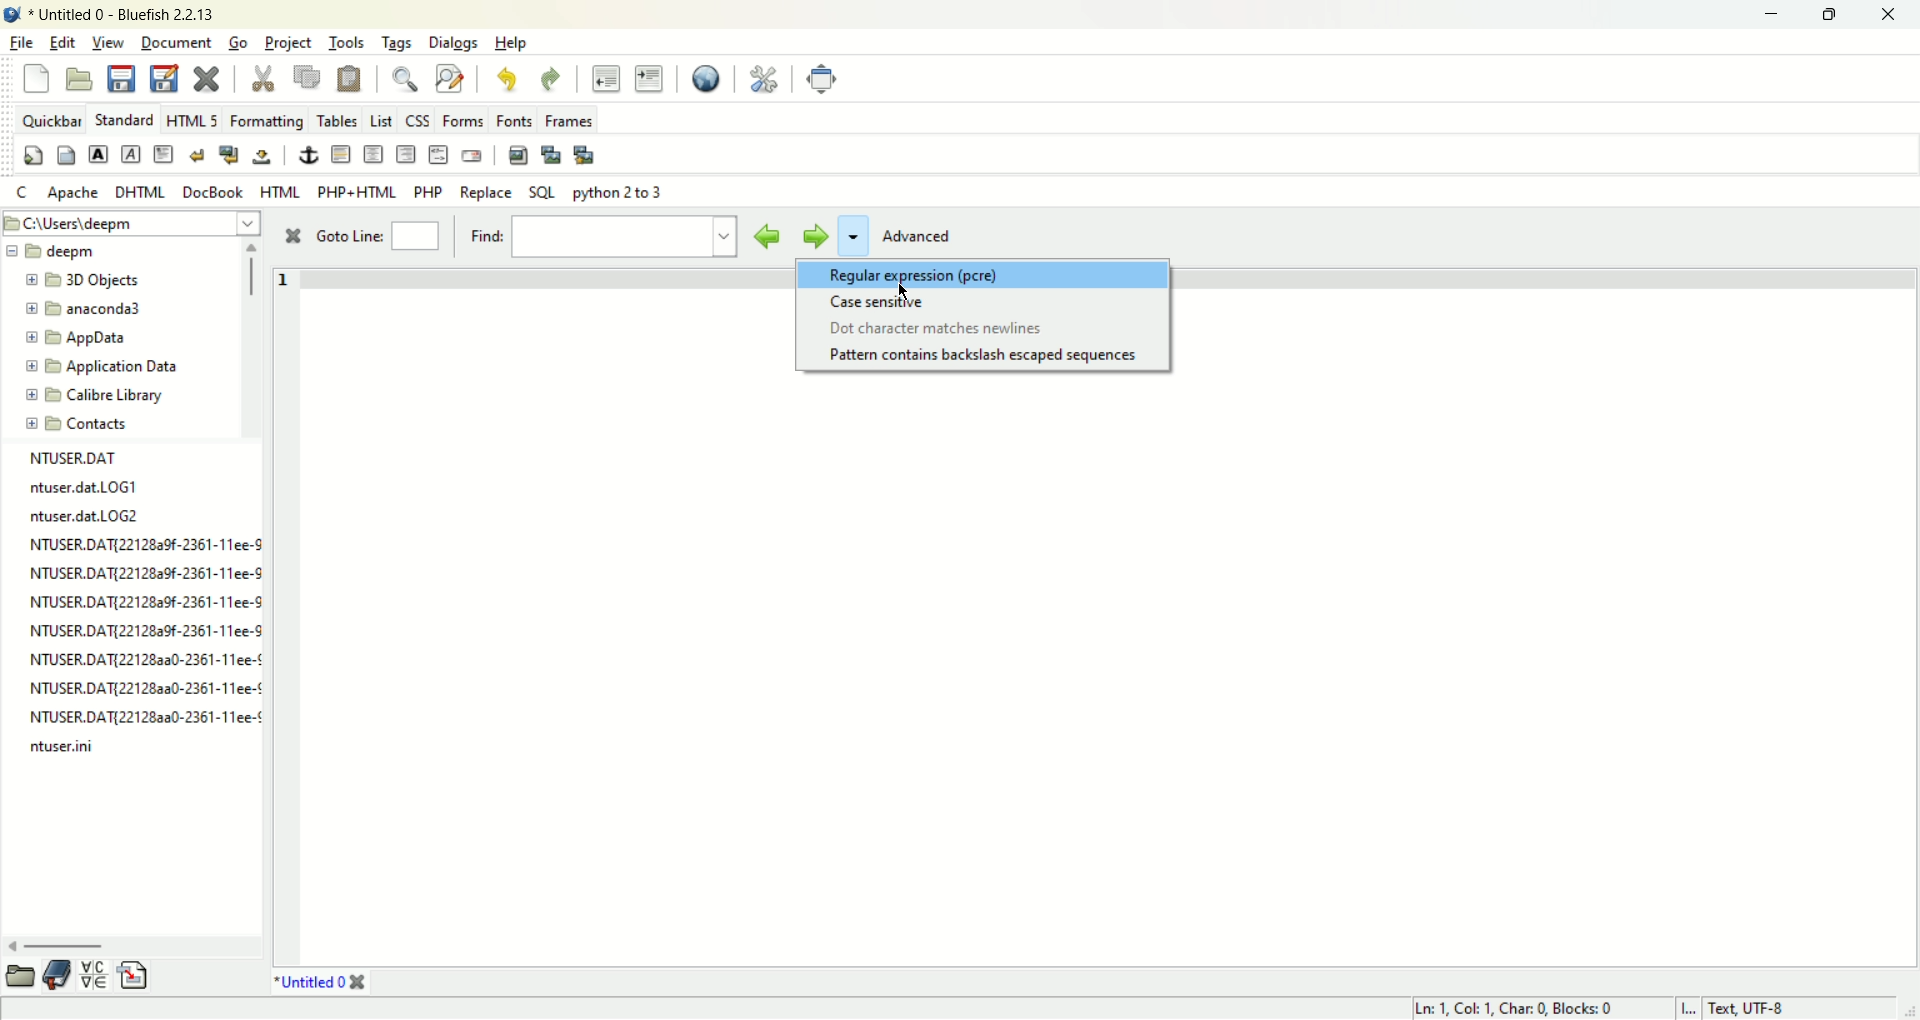  Describe the element at coordinates (124, 118) in the screenshot. I see `Standard` at that location.